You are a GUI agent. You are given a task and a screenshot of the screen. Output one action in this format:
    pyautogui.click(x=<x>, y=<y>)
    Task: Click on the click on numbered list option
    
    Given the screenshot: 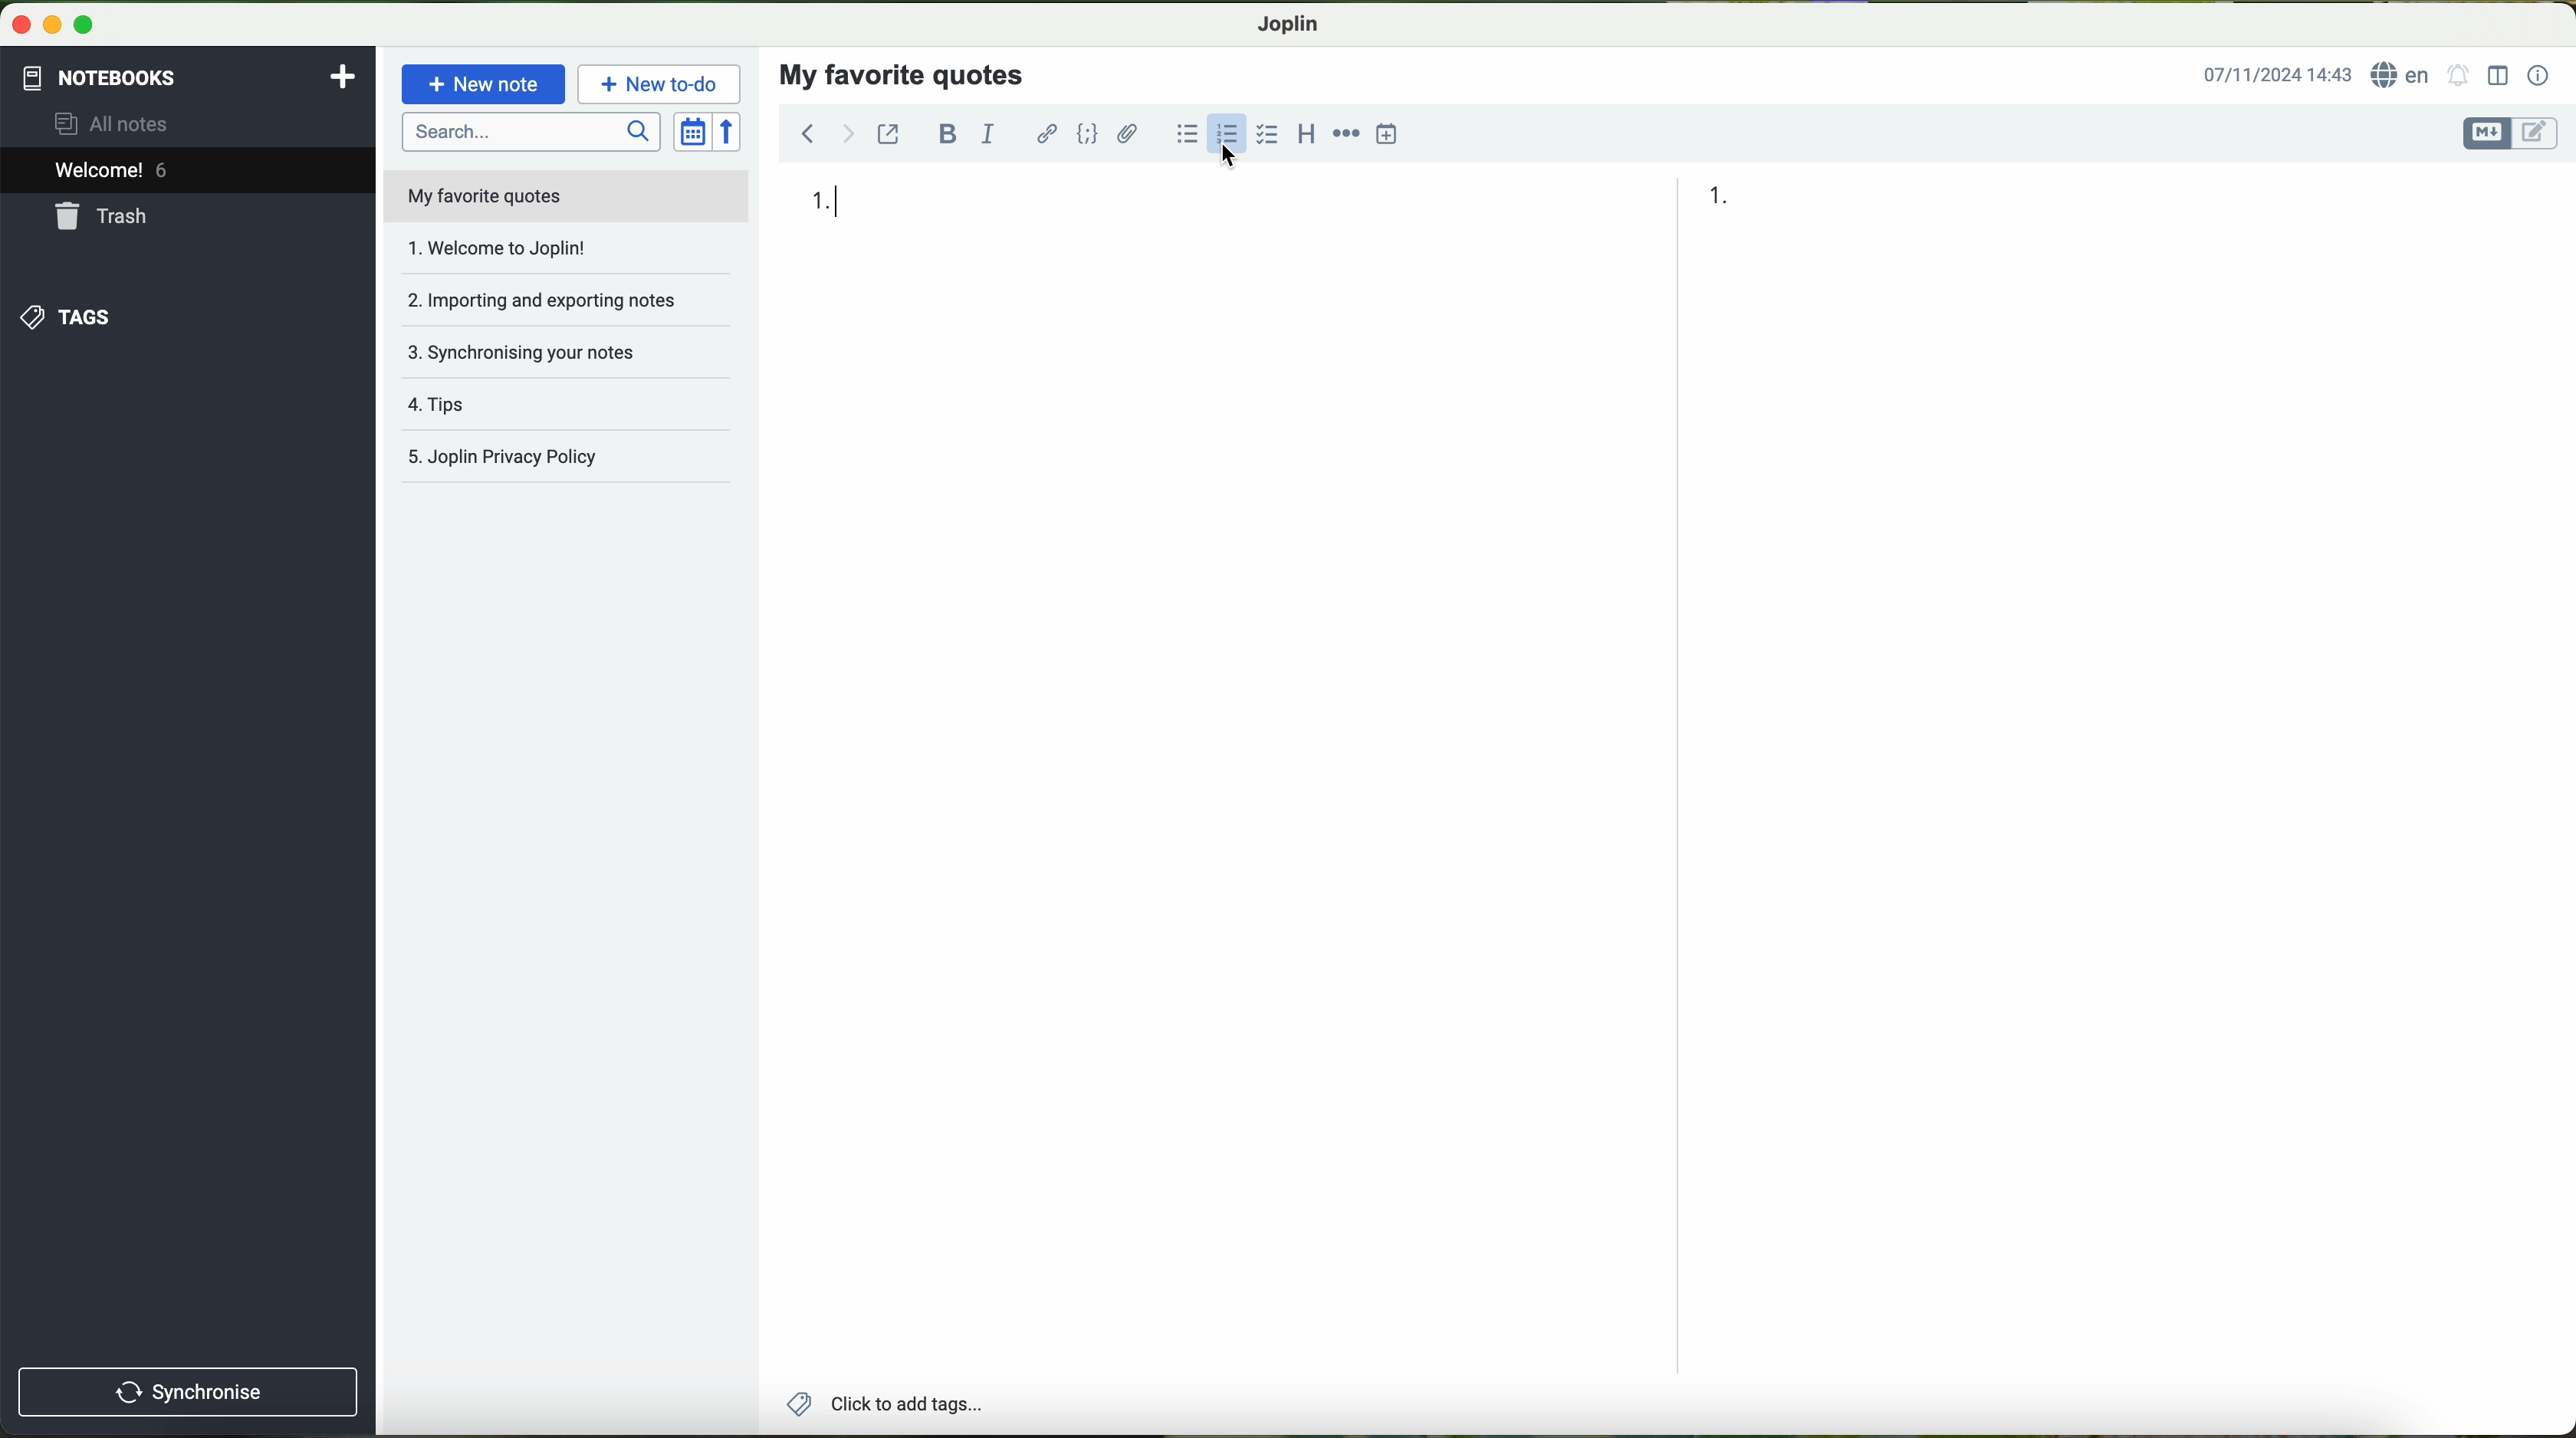 What is the action you would take?
    pyautogui.click(x=1222, y=139)
    